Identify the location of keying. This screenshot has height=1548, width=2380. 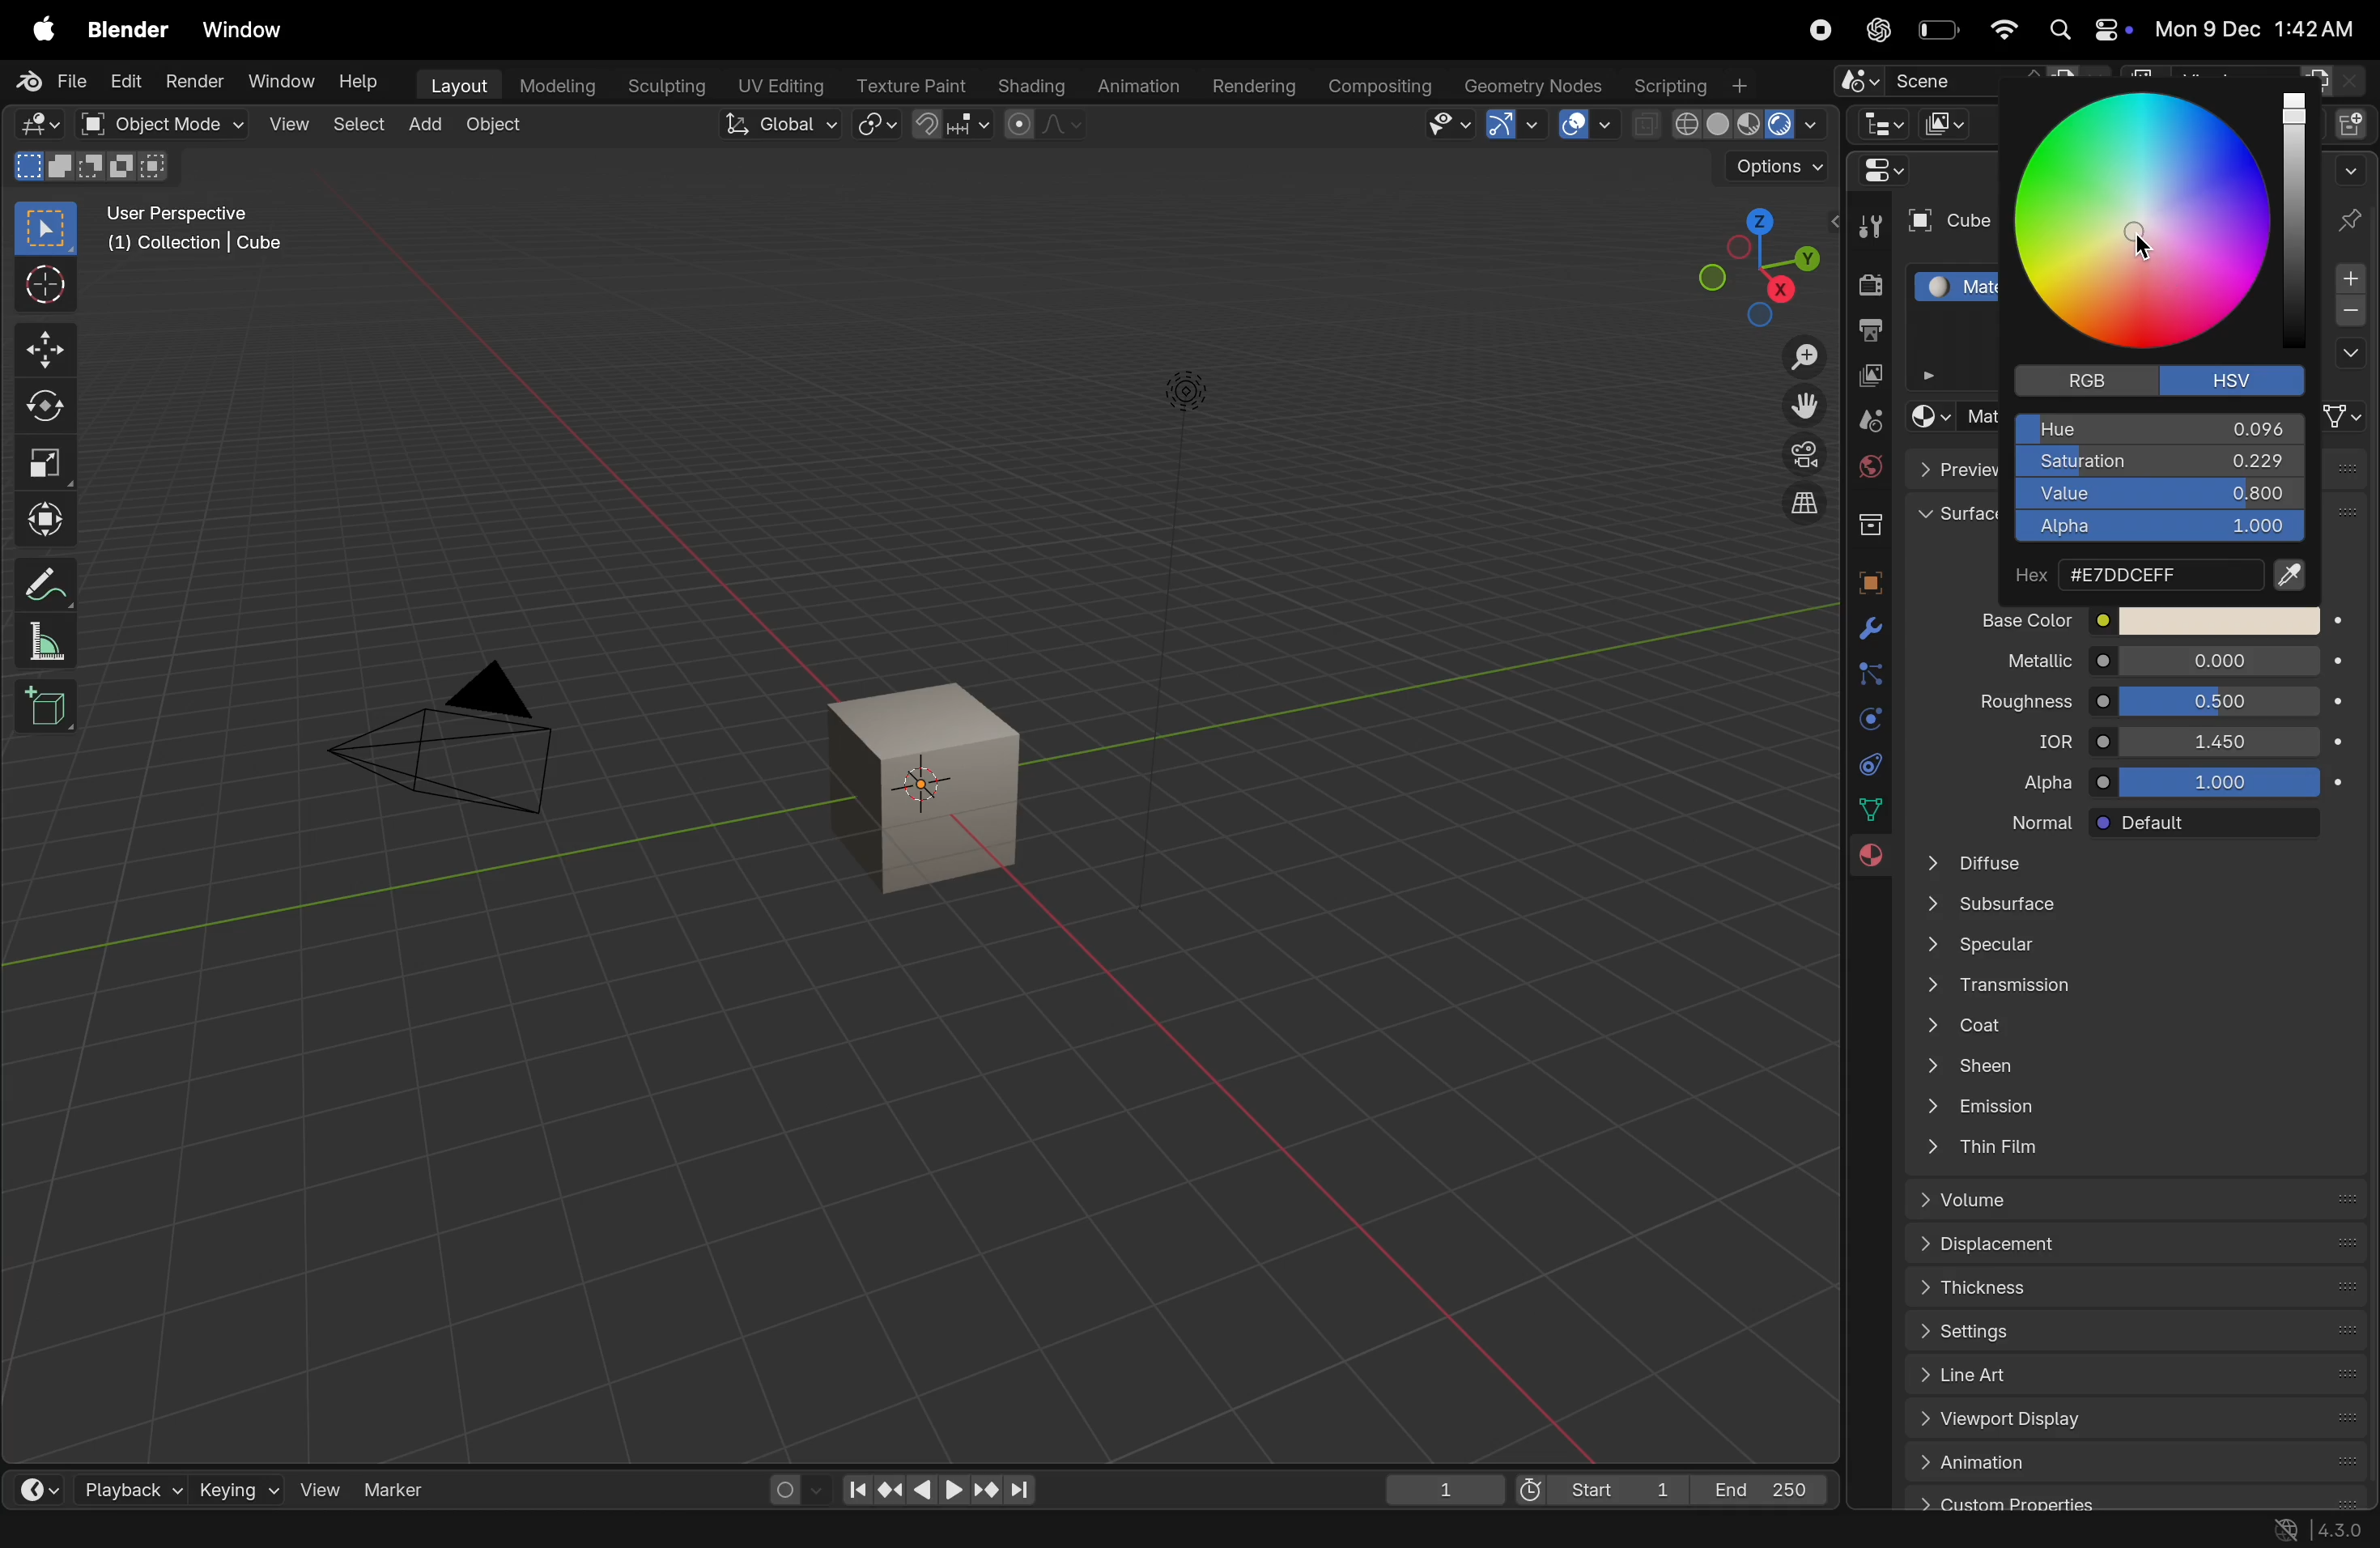
(215, 1489).